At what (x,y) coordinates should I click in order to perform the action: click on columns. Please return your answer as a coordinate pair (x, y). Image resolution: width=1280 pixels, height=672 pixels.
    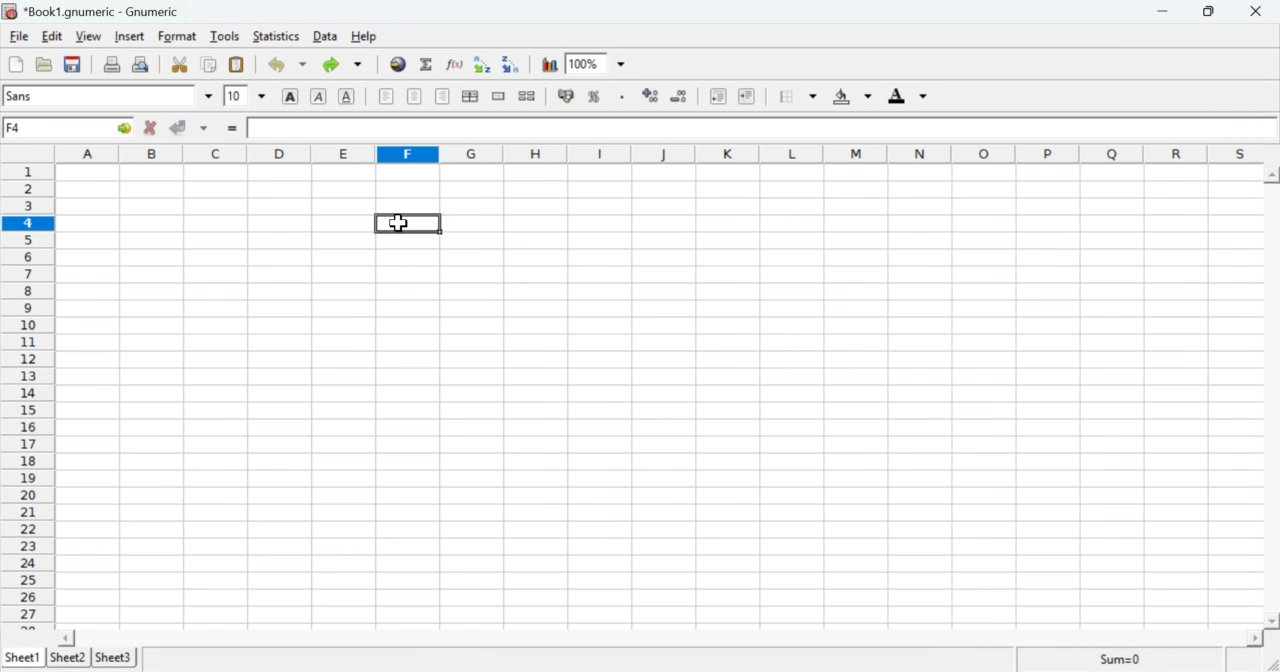
    Looking at the image, I should click on (658, 154).